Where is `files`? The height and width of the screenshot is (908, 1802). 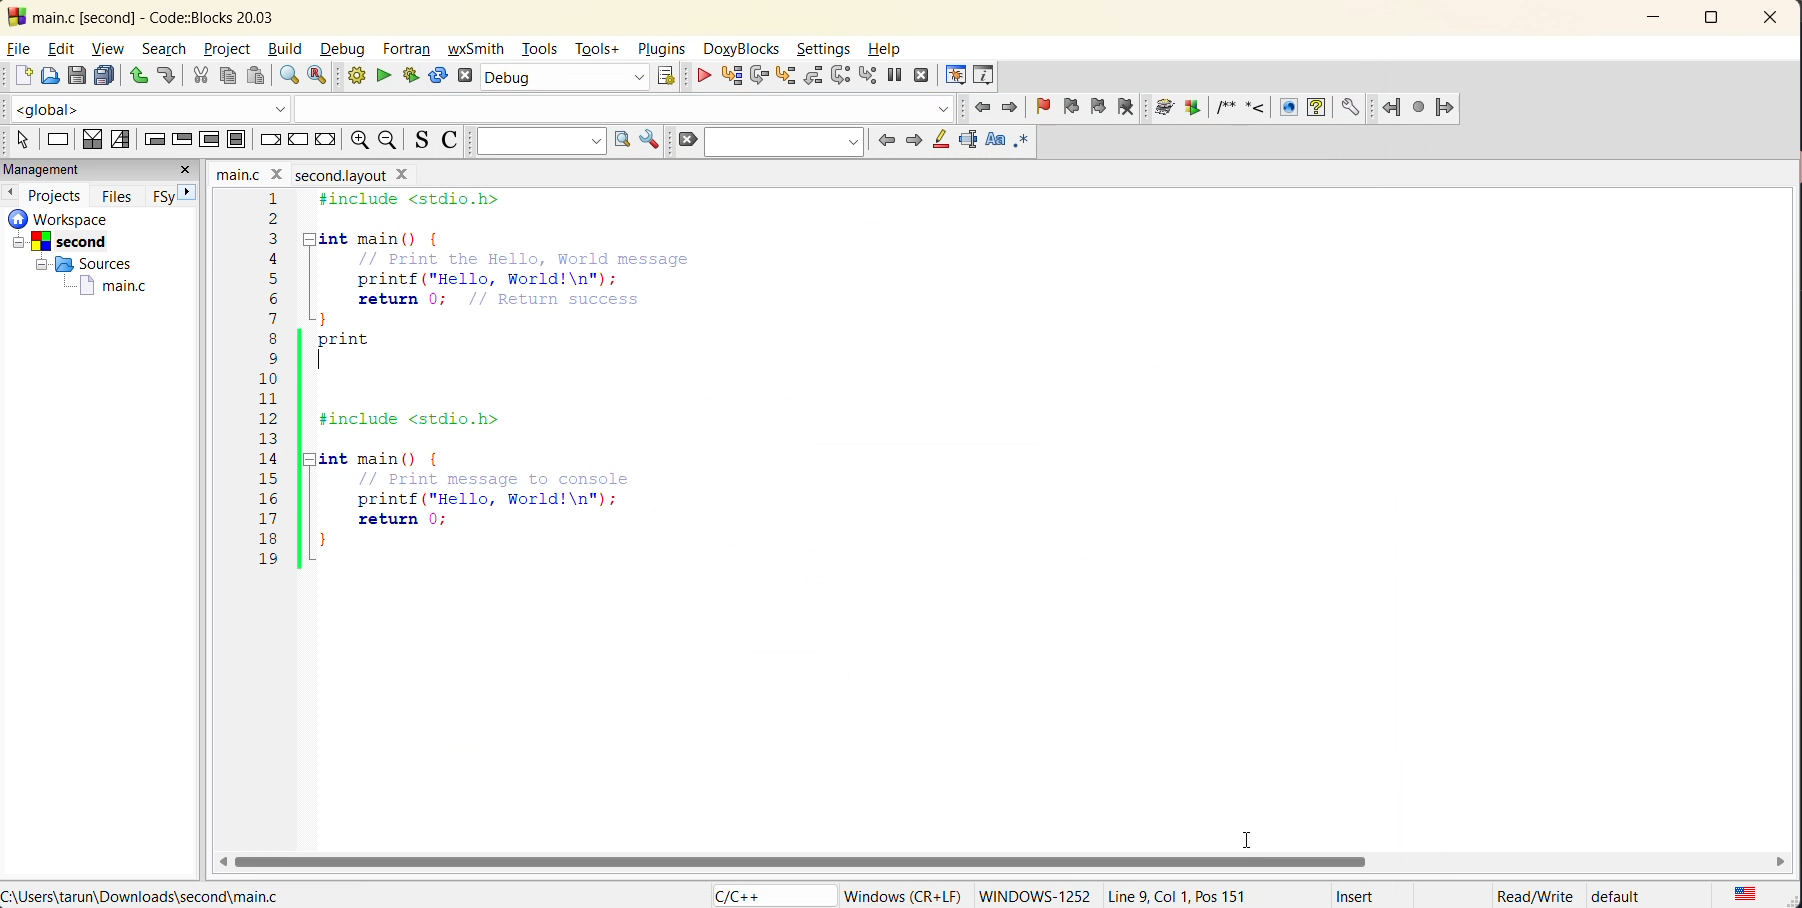 files is located at coordinates (121, 195).